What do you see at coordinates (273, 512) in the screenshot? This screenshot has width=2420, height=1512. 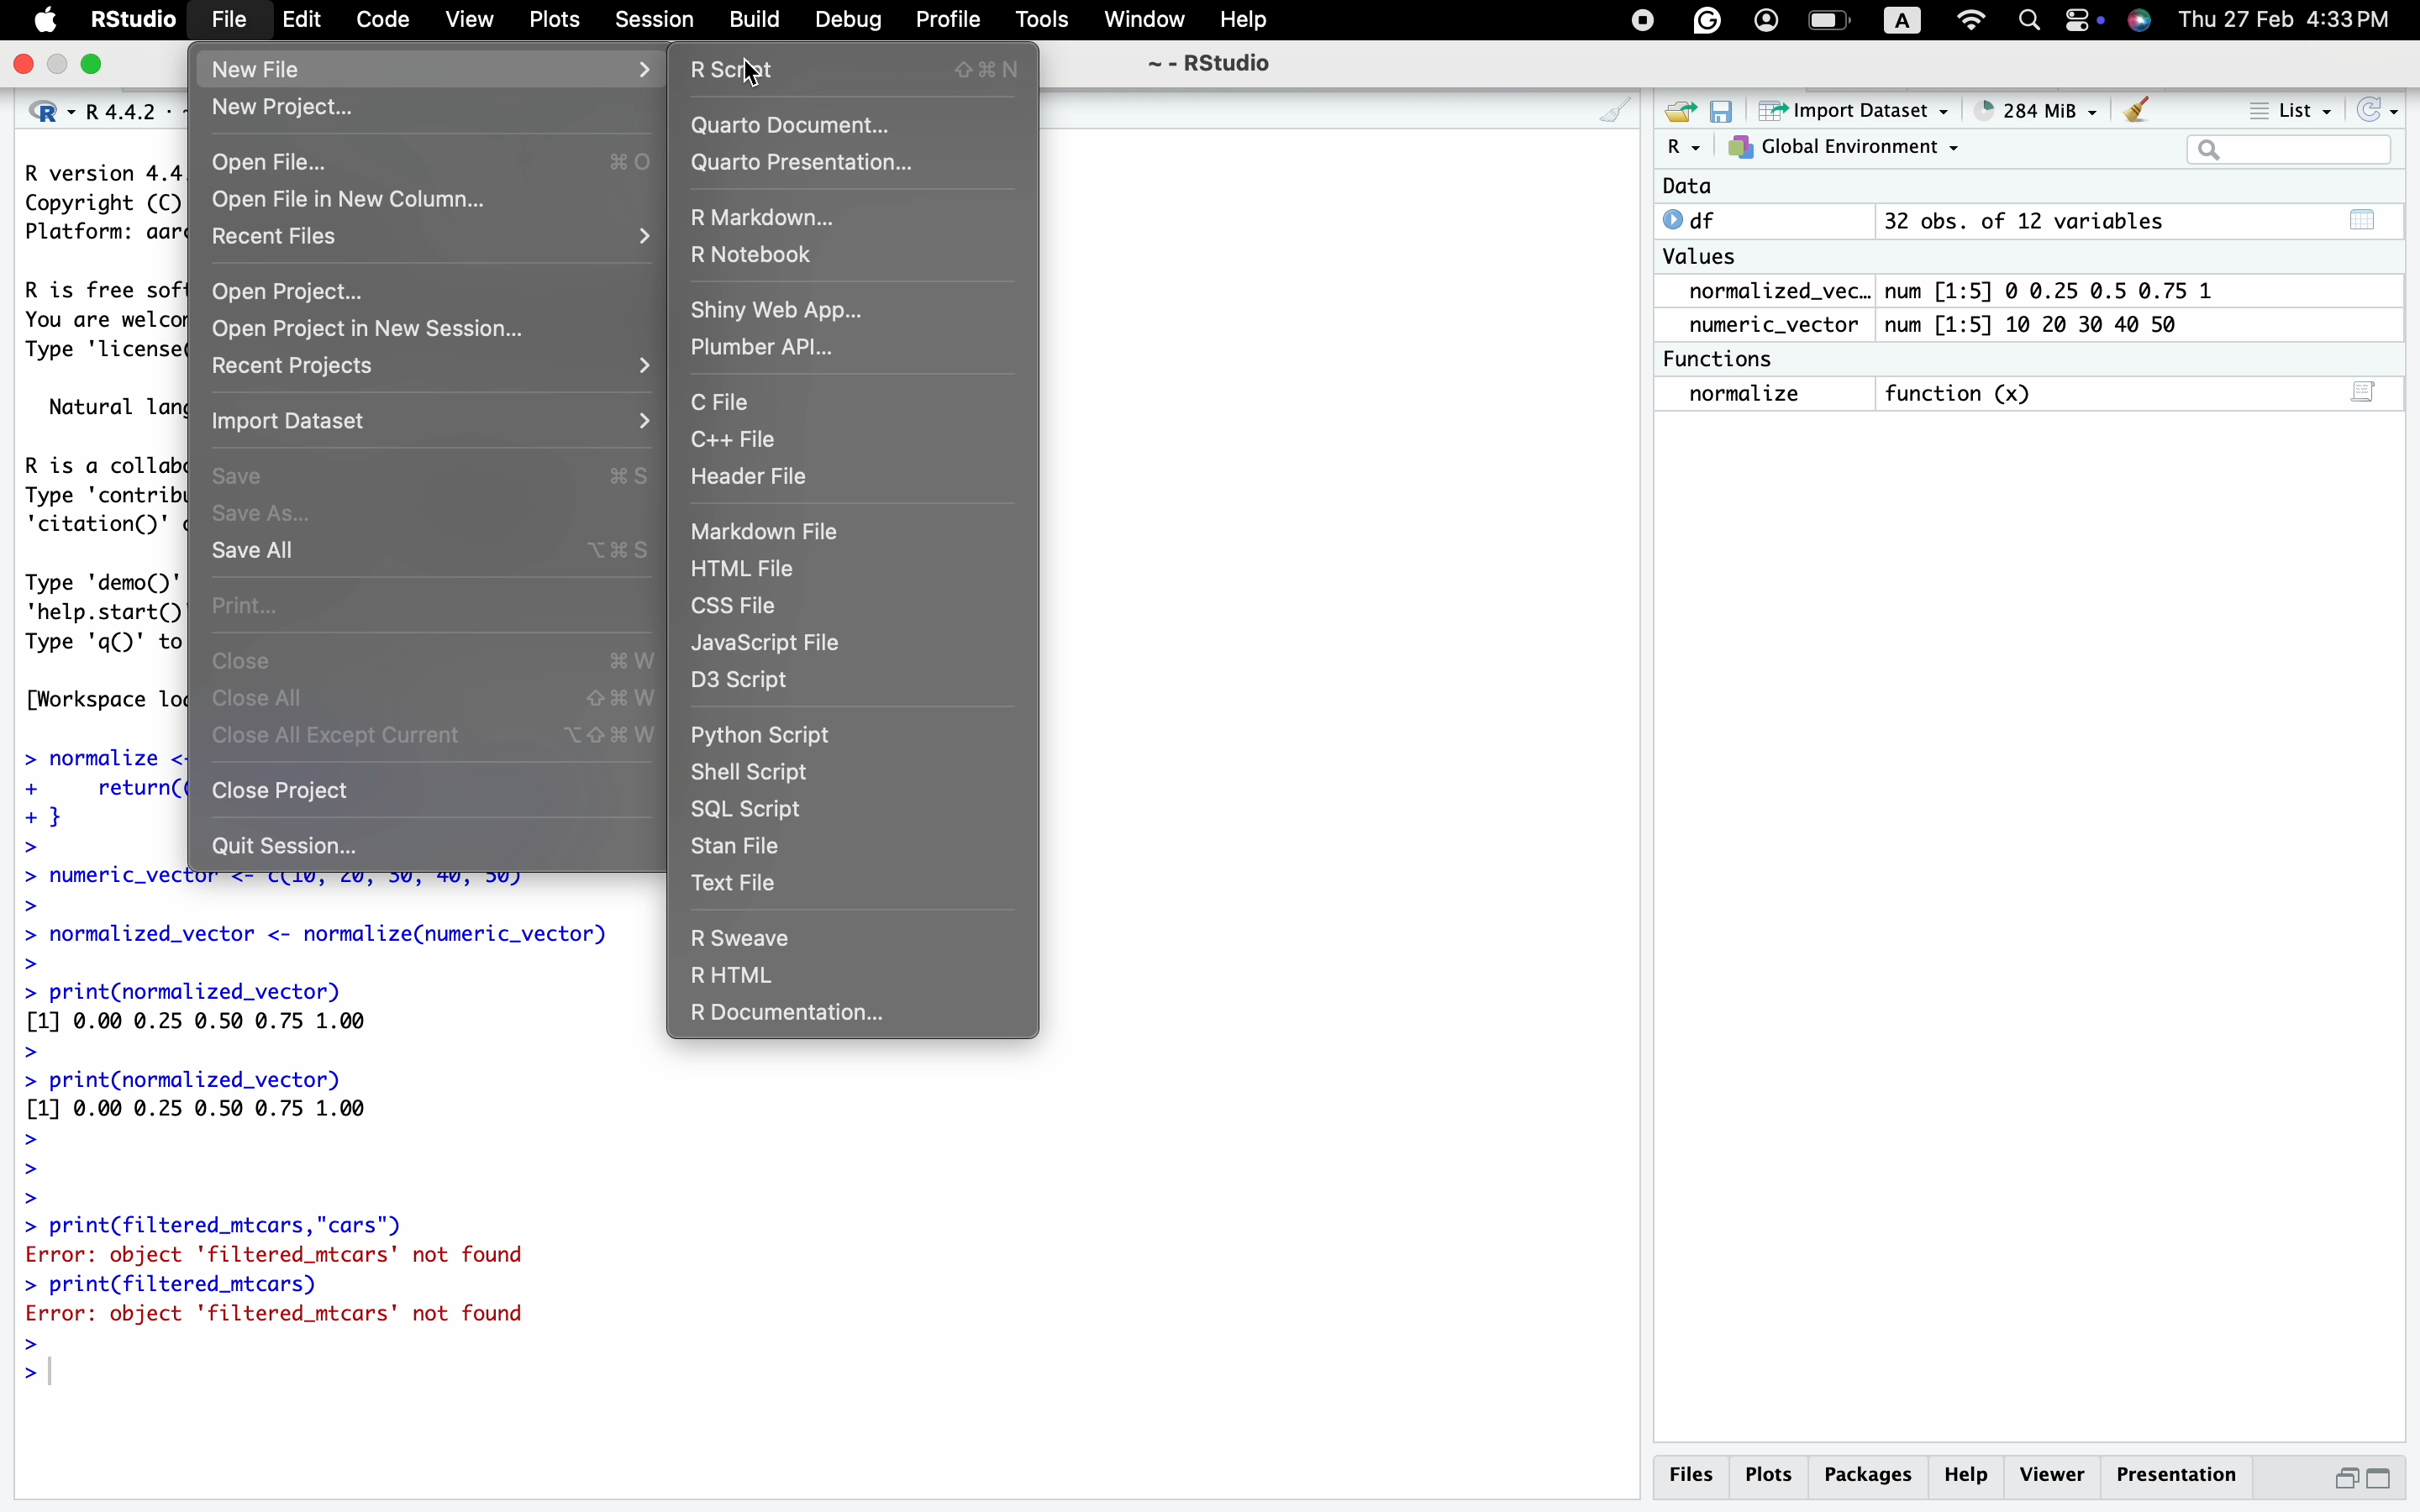 I see `Save As...` at bounding box center [273, 512].